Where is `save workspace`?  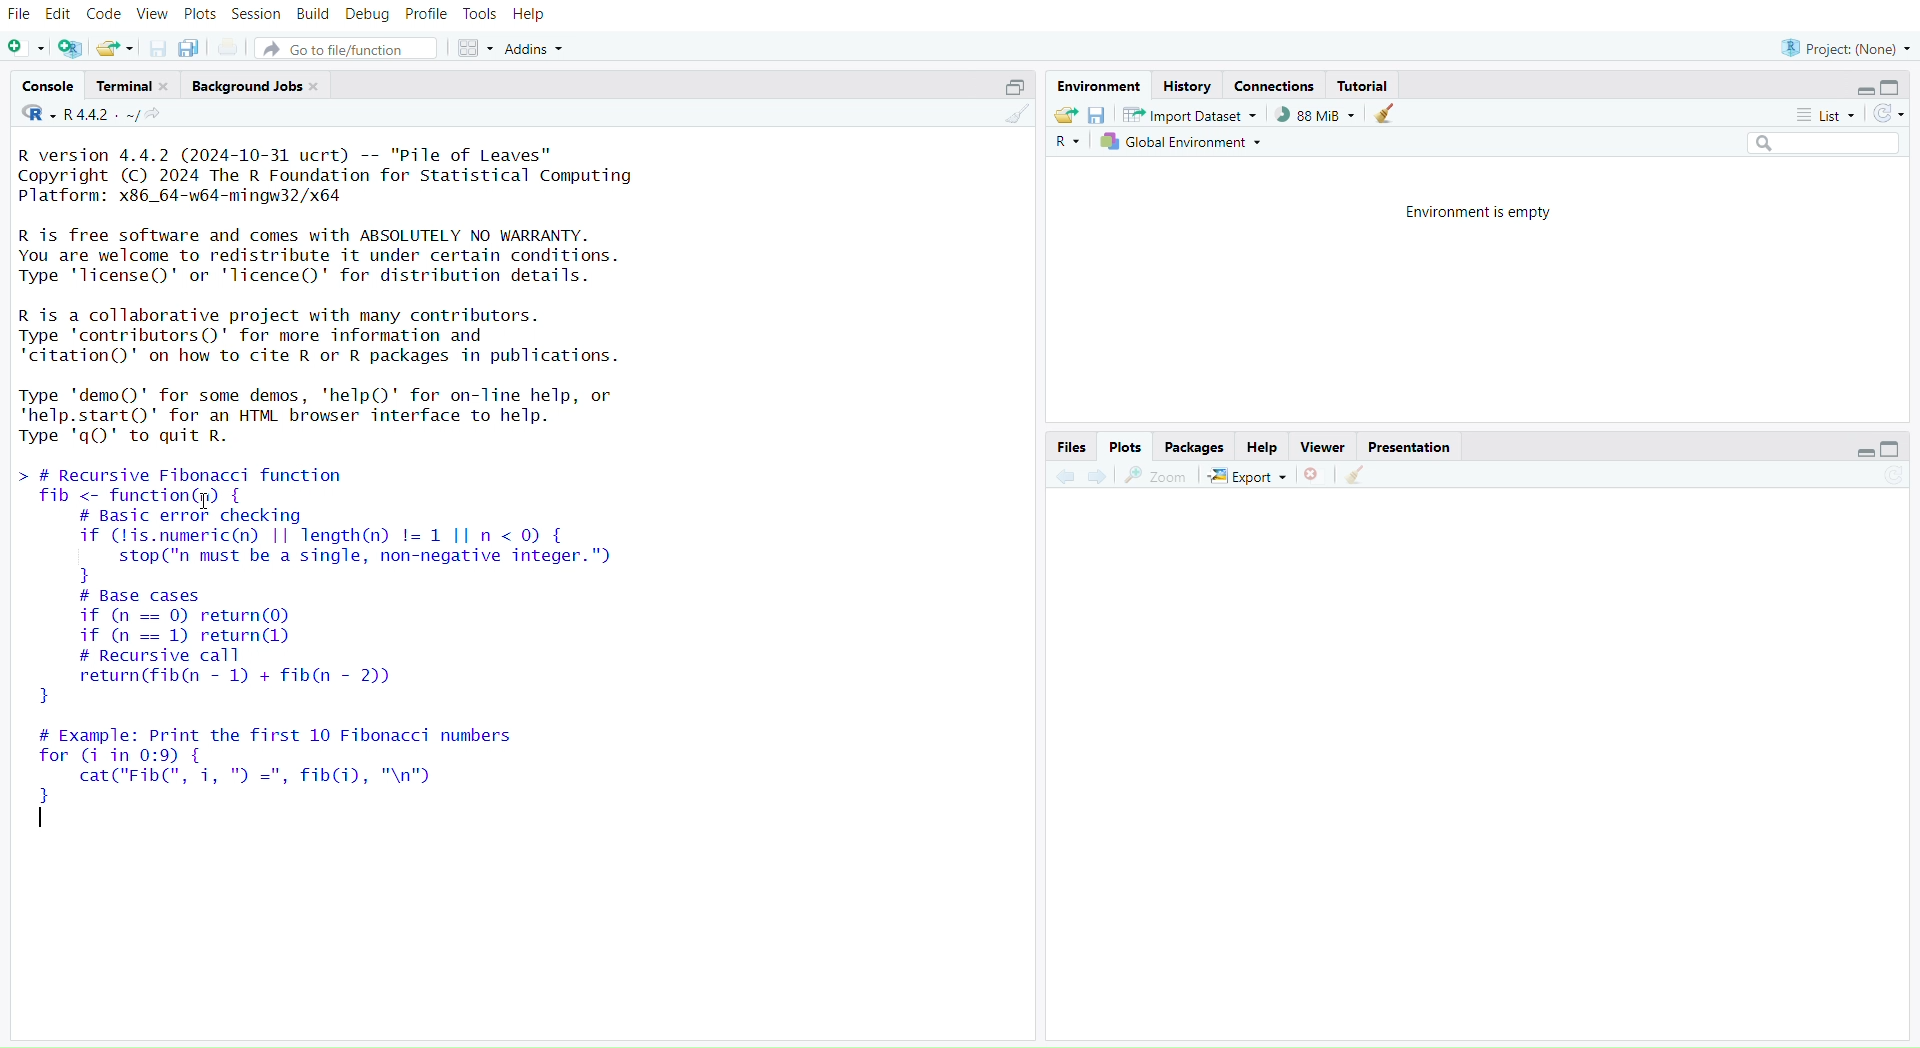
save workspace is located at coordinates (1096, 116).